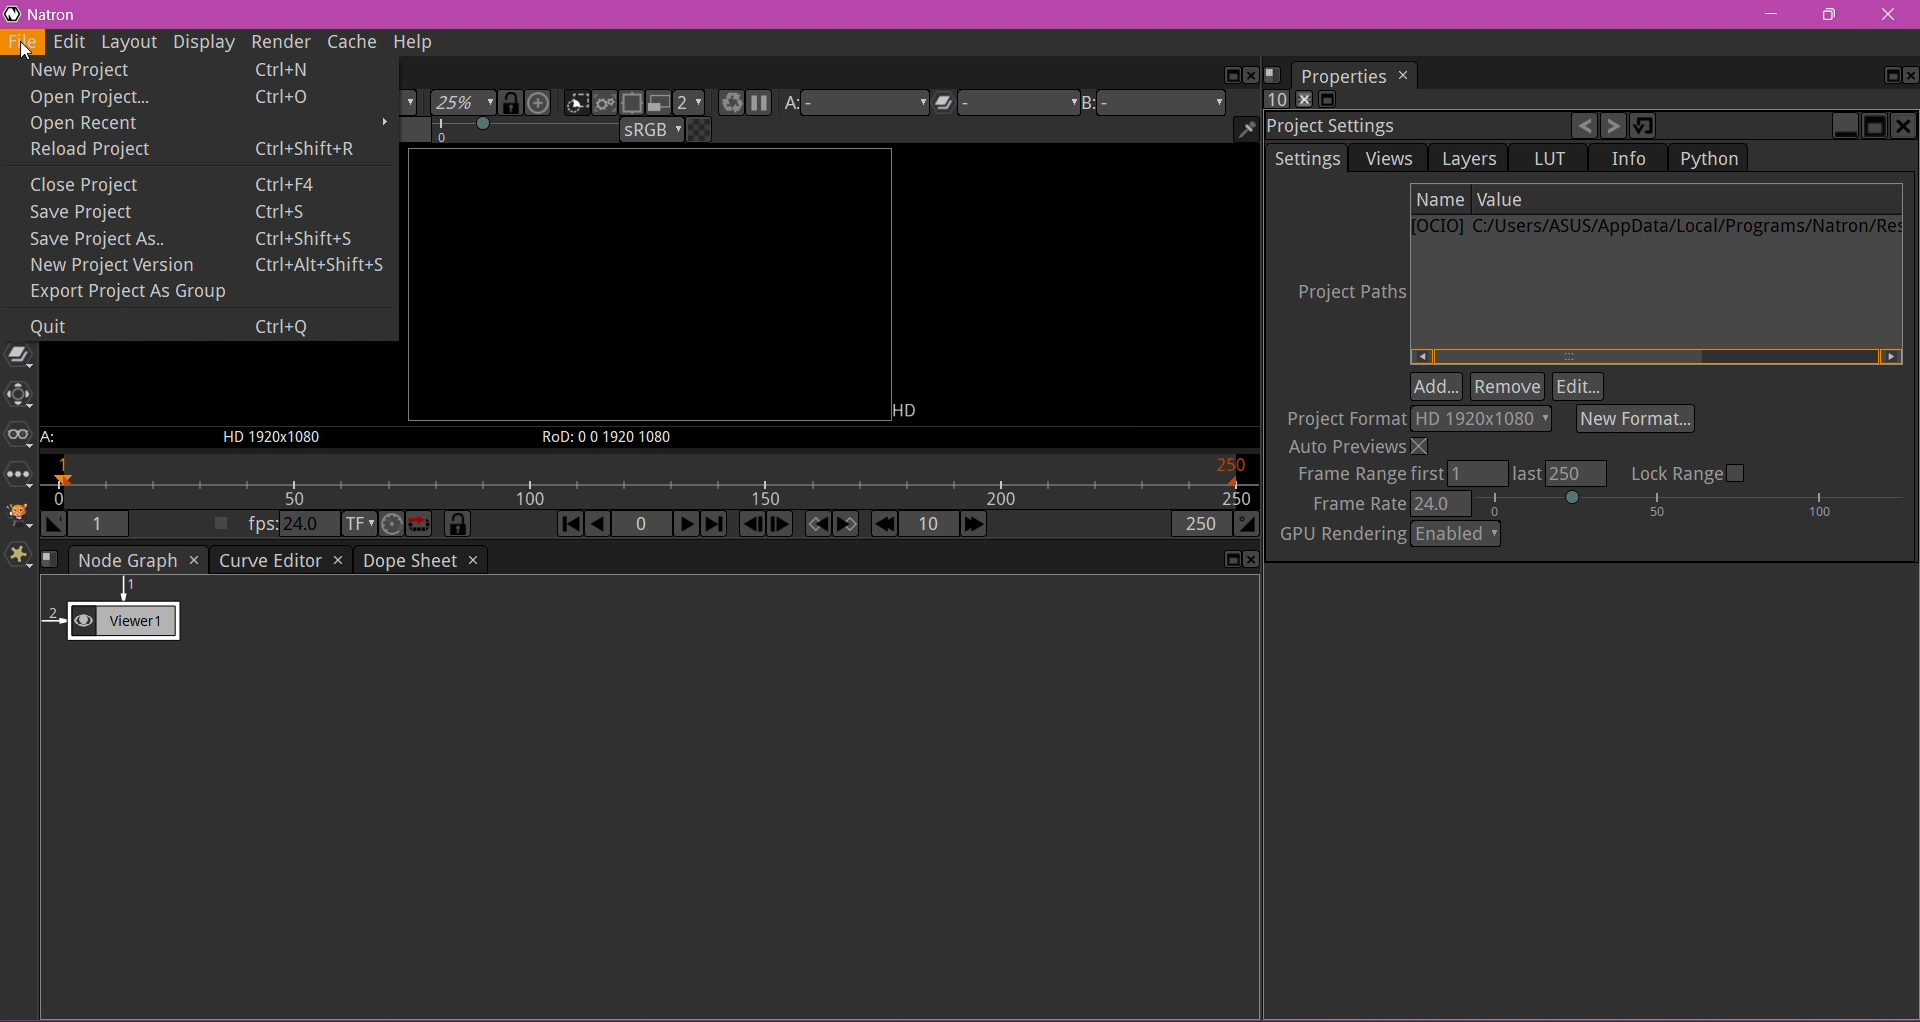  Describe the element at coordinates (20, 436) in the screenshot. I see `Views` at that location.